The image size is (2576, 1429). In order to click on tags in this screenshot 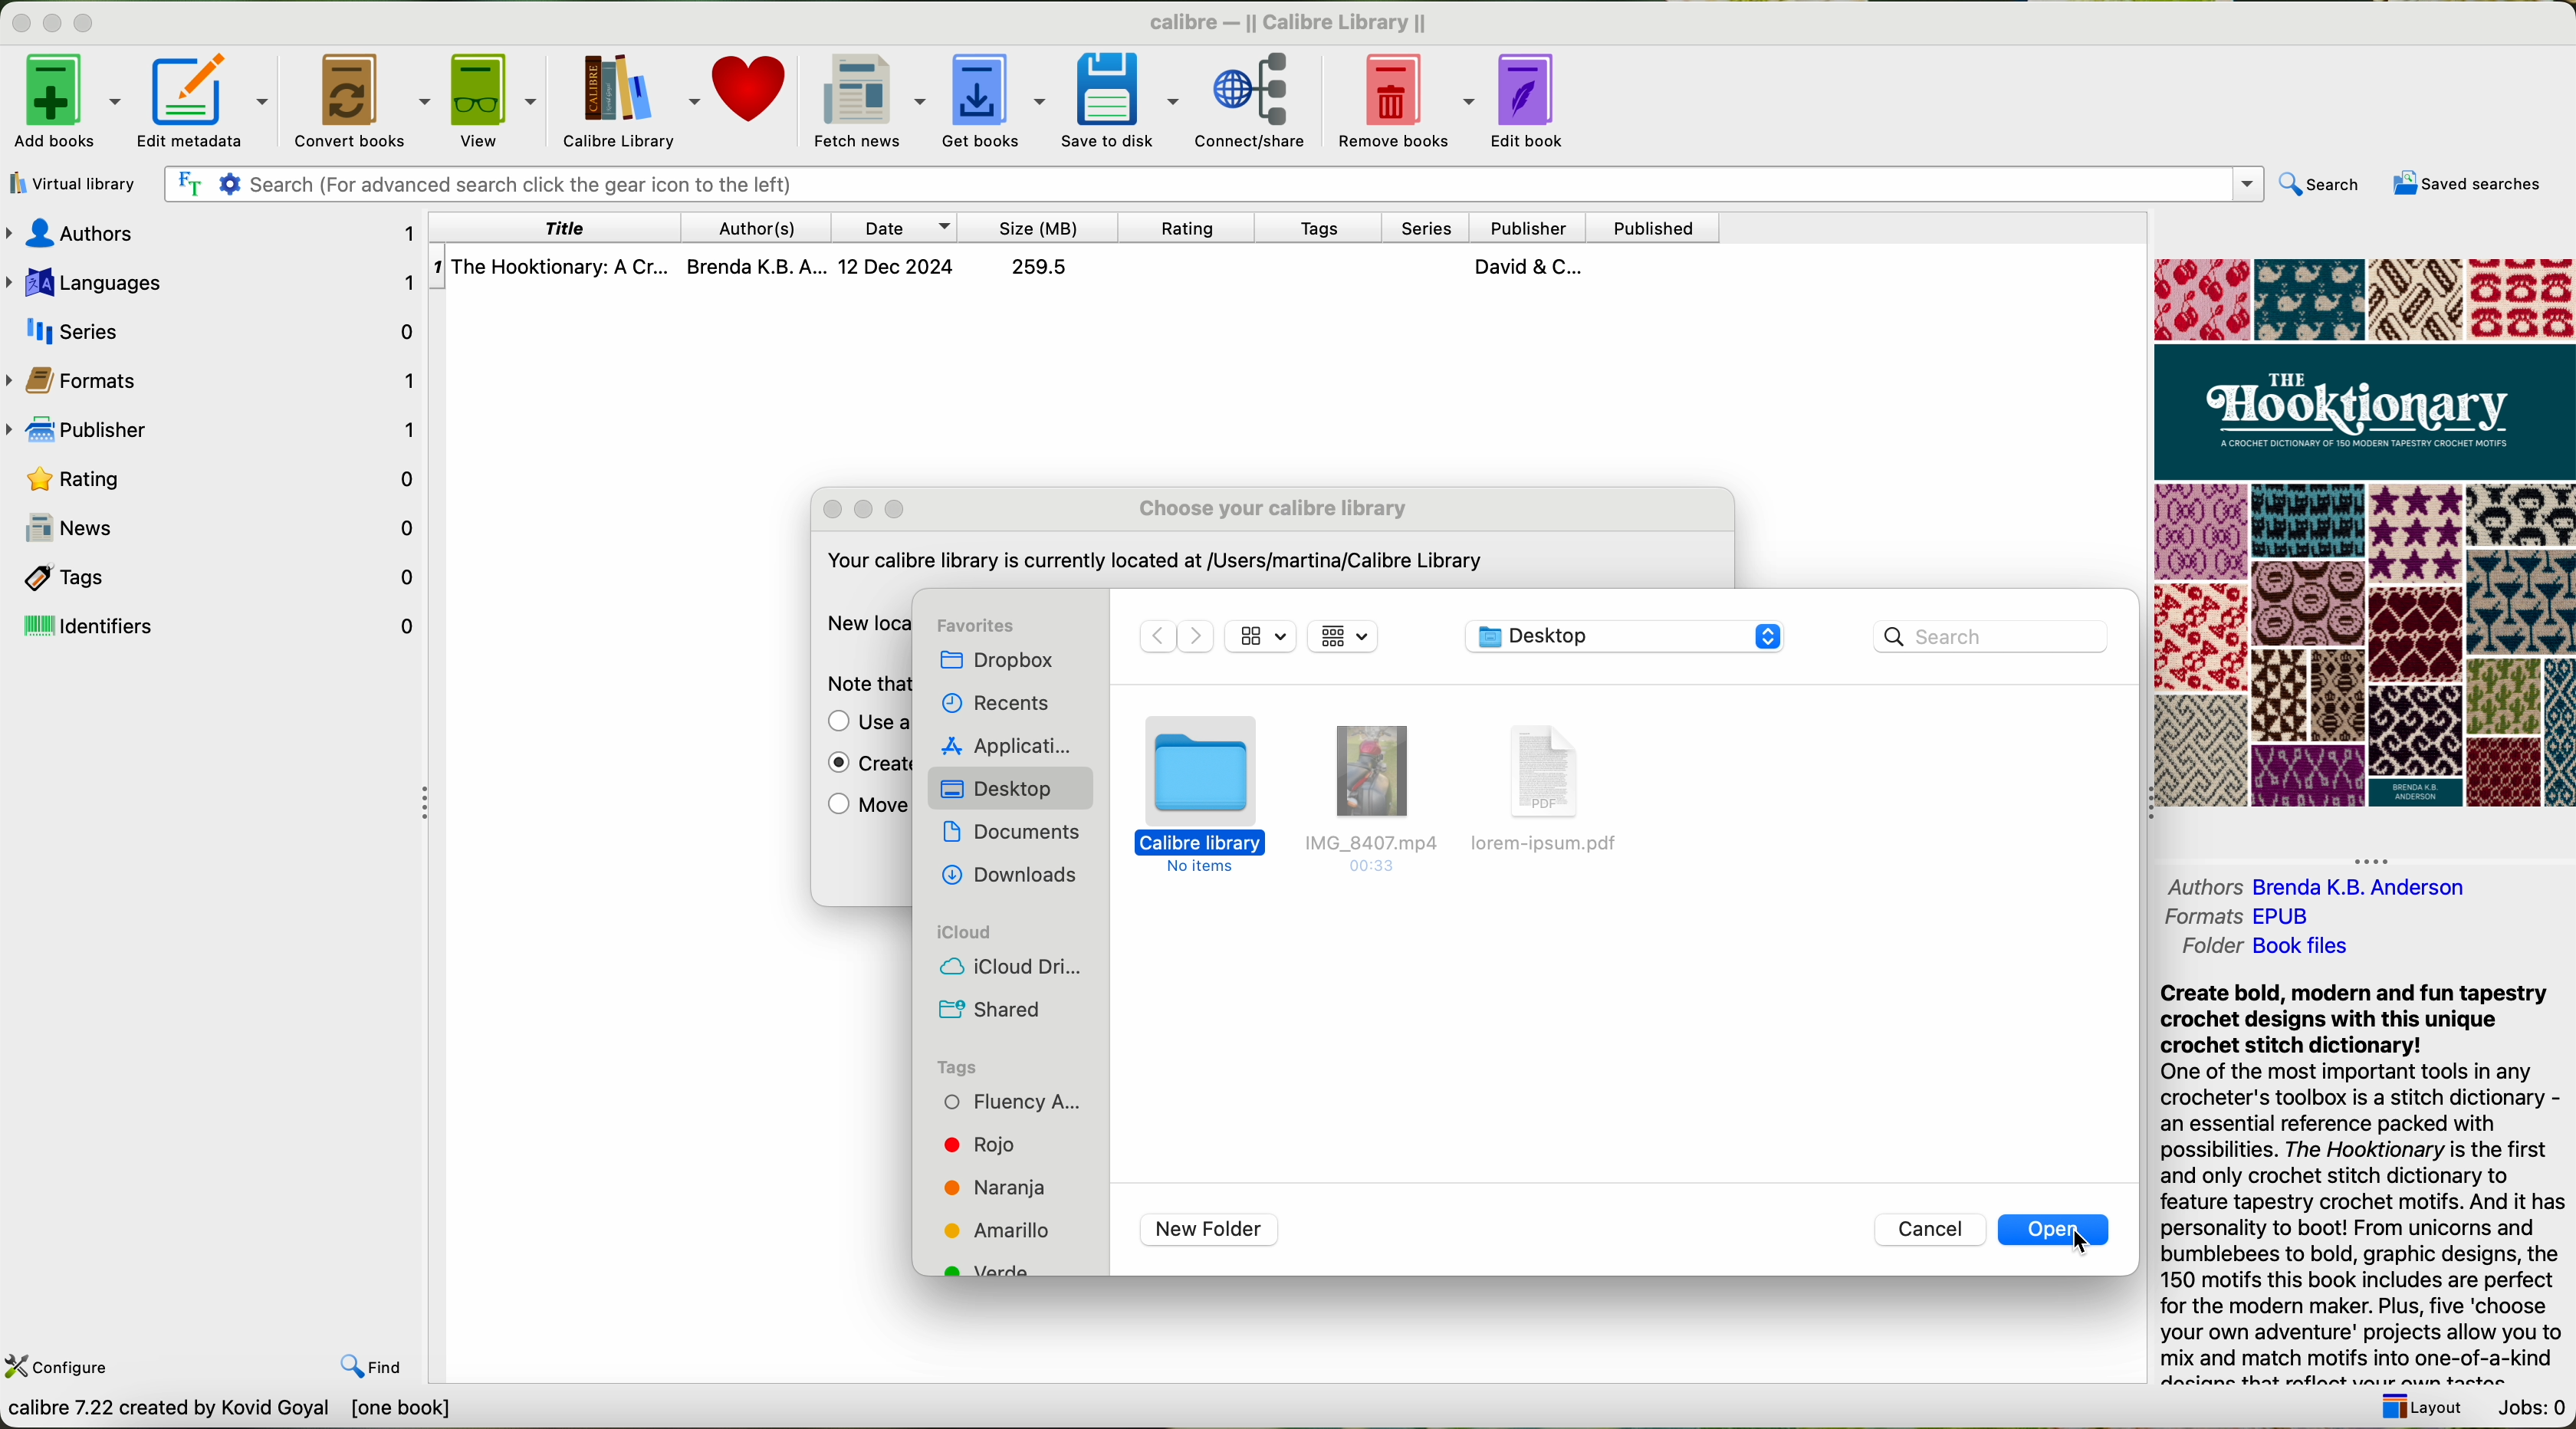, I will do `click(956, 1067)`.